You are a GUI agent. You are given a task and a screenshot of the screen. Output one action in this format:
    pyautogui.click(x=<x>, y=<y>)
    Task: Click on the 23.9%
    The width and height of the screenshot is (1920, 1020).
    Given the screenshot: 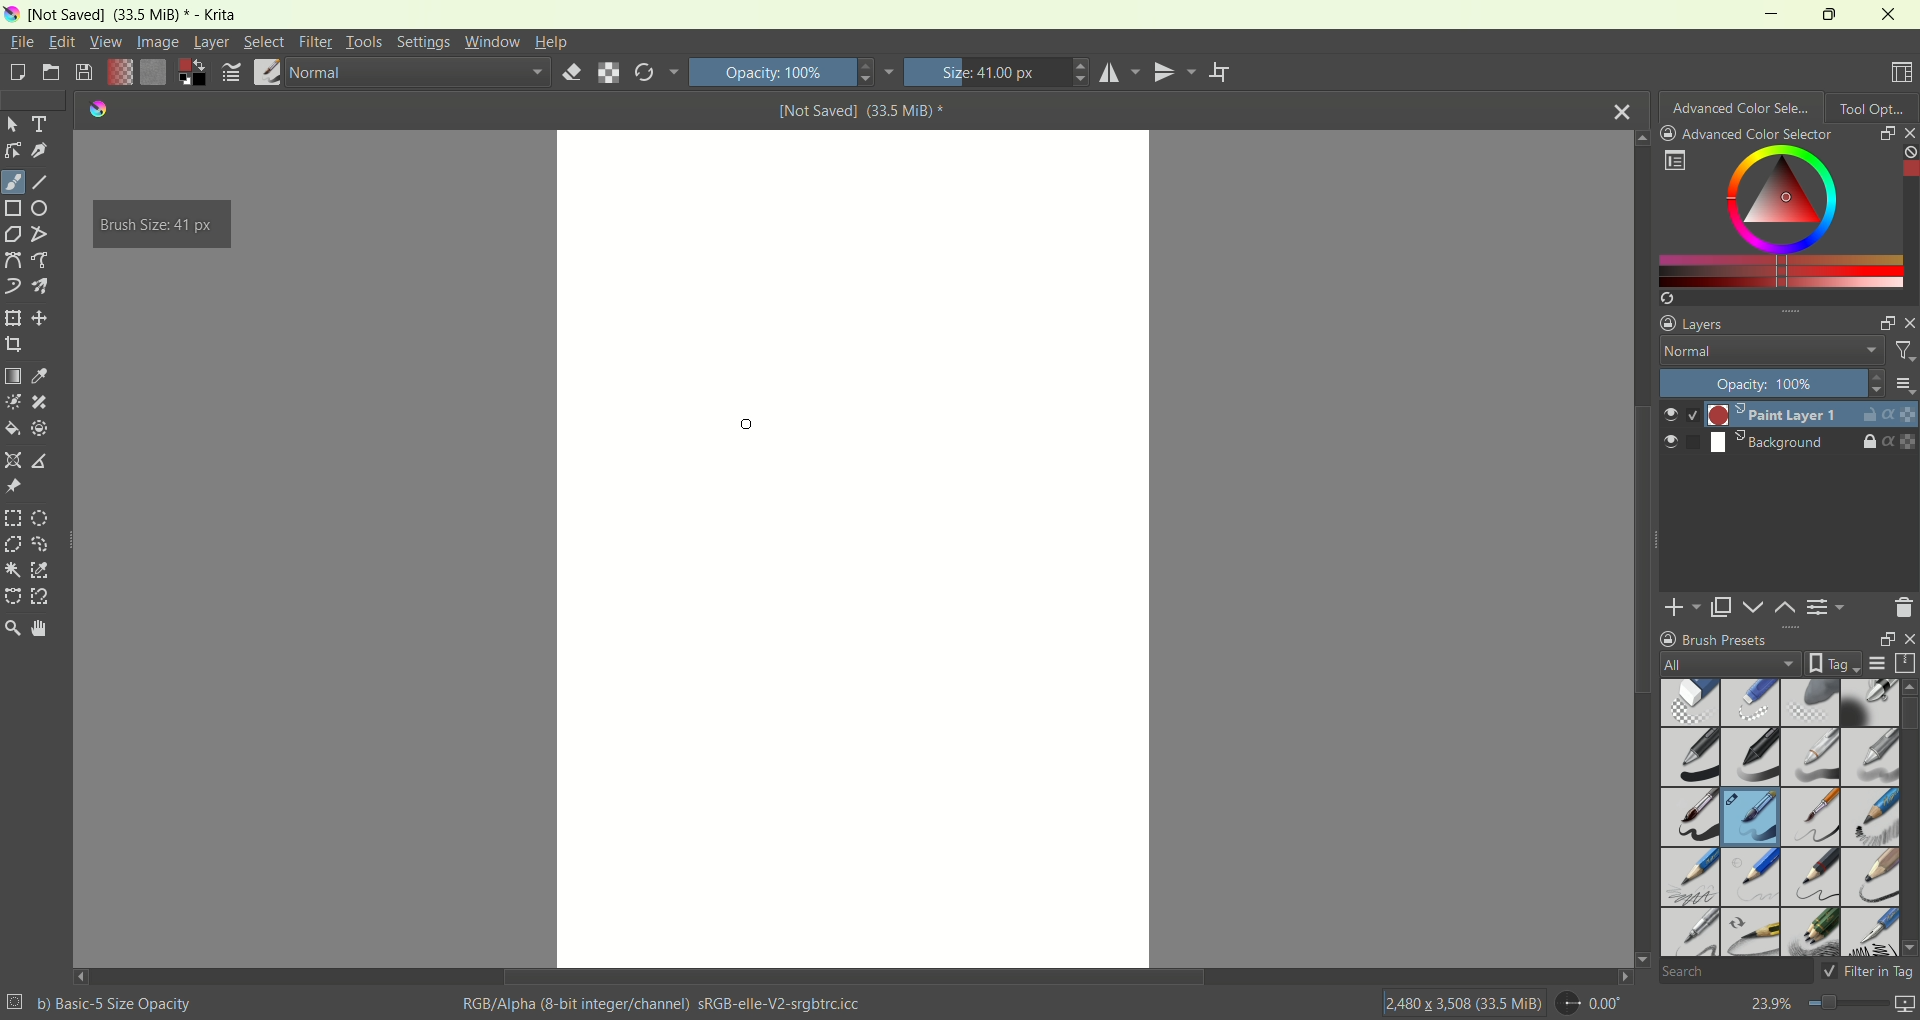 What is the action you would take?
    pyautogui.click(x=1832, y=1007)
    